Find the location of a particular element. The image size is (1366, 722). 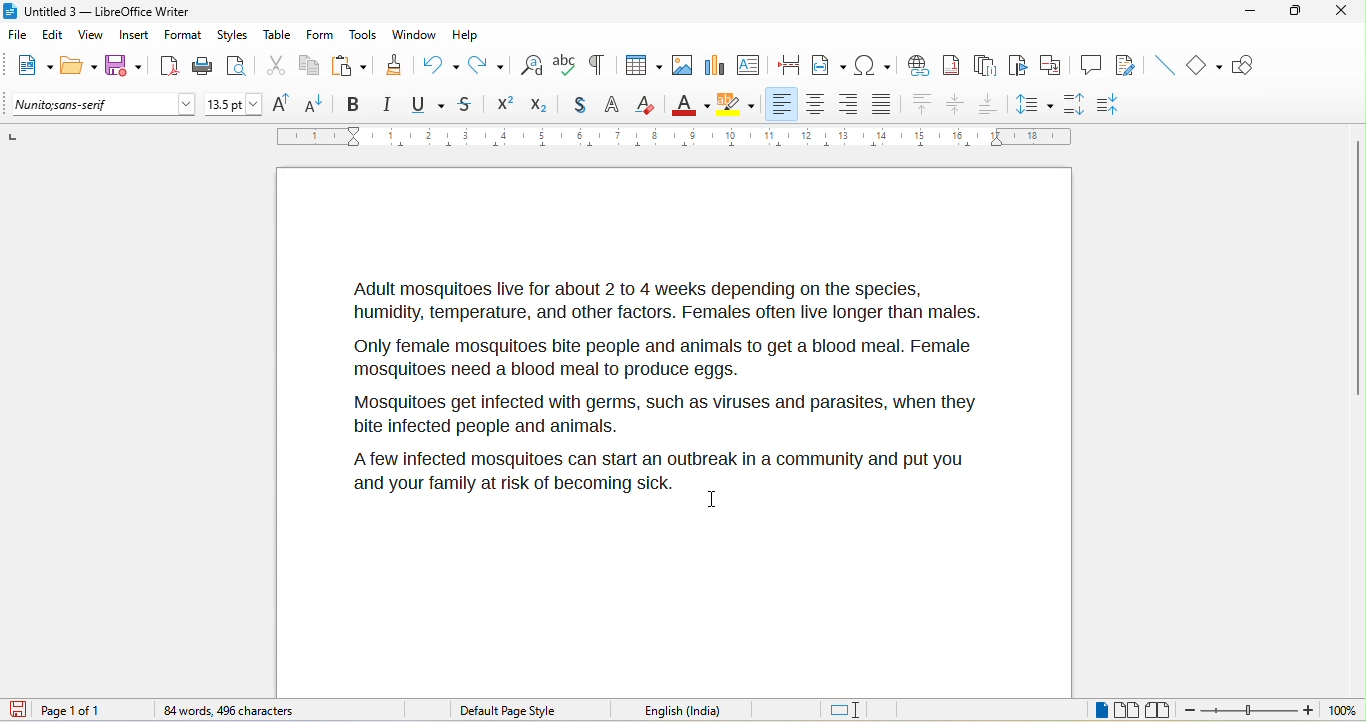

comment is located at coordinates (1091, 63).